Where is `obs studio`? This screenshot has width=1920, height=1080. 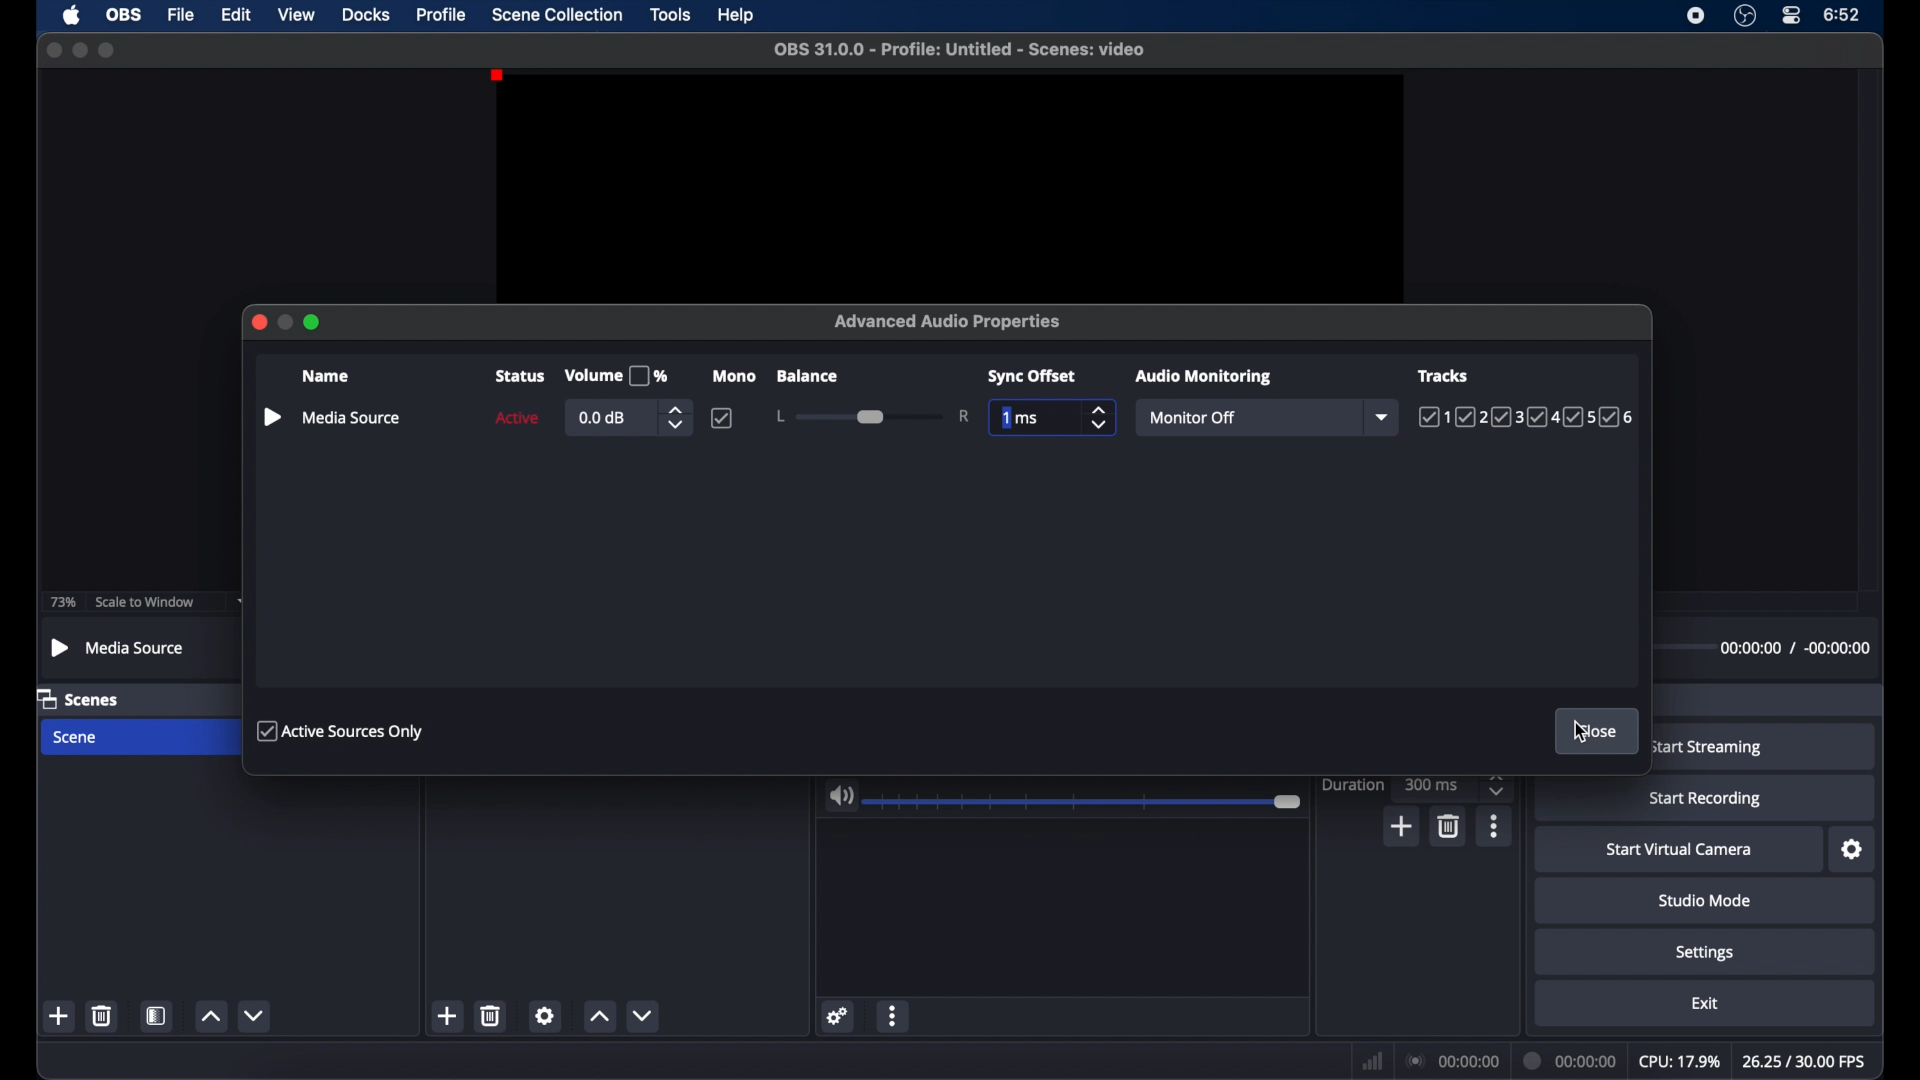 obs studio is located at coordinates (1744, 15).